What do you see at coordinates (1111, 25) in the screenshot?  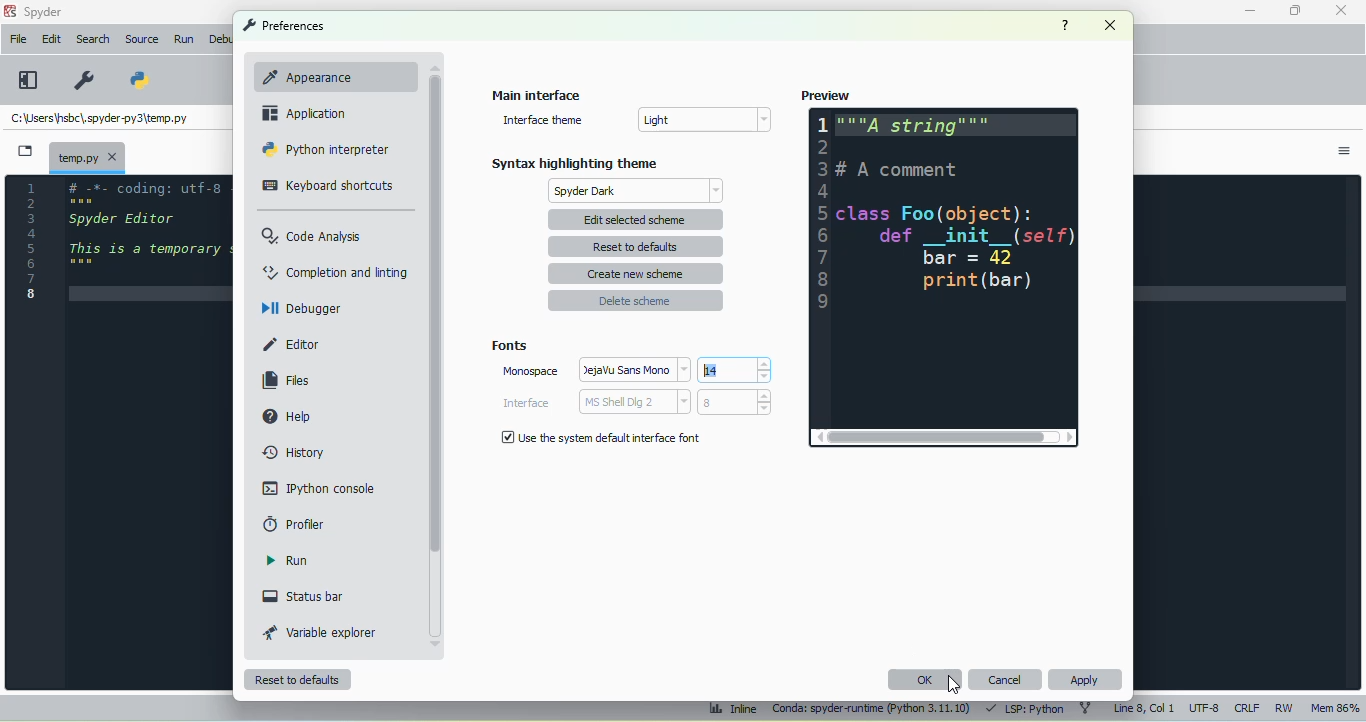 I see `close` at bounding box center [1111, 25].